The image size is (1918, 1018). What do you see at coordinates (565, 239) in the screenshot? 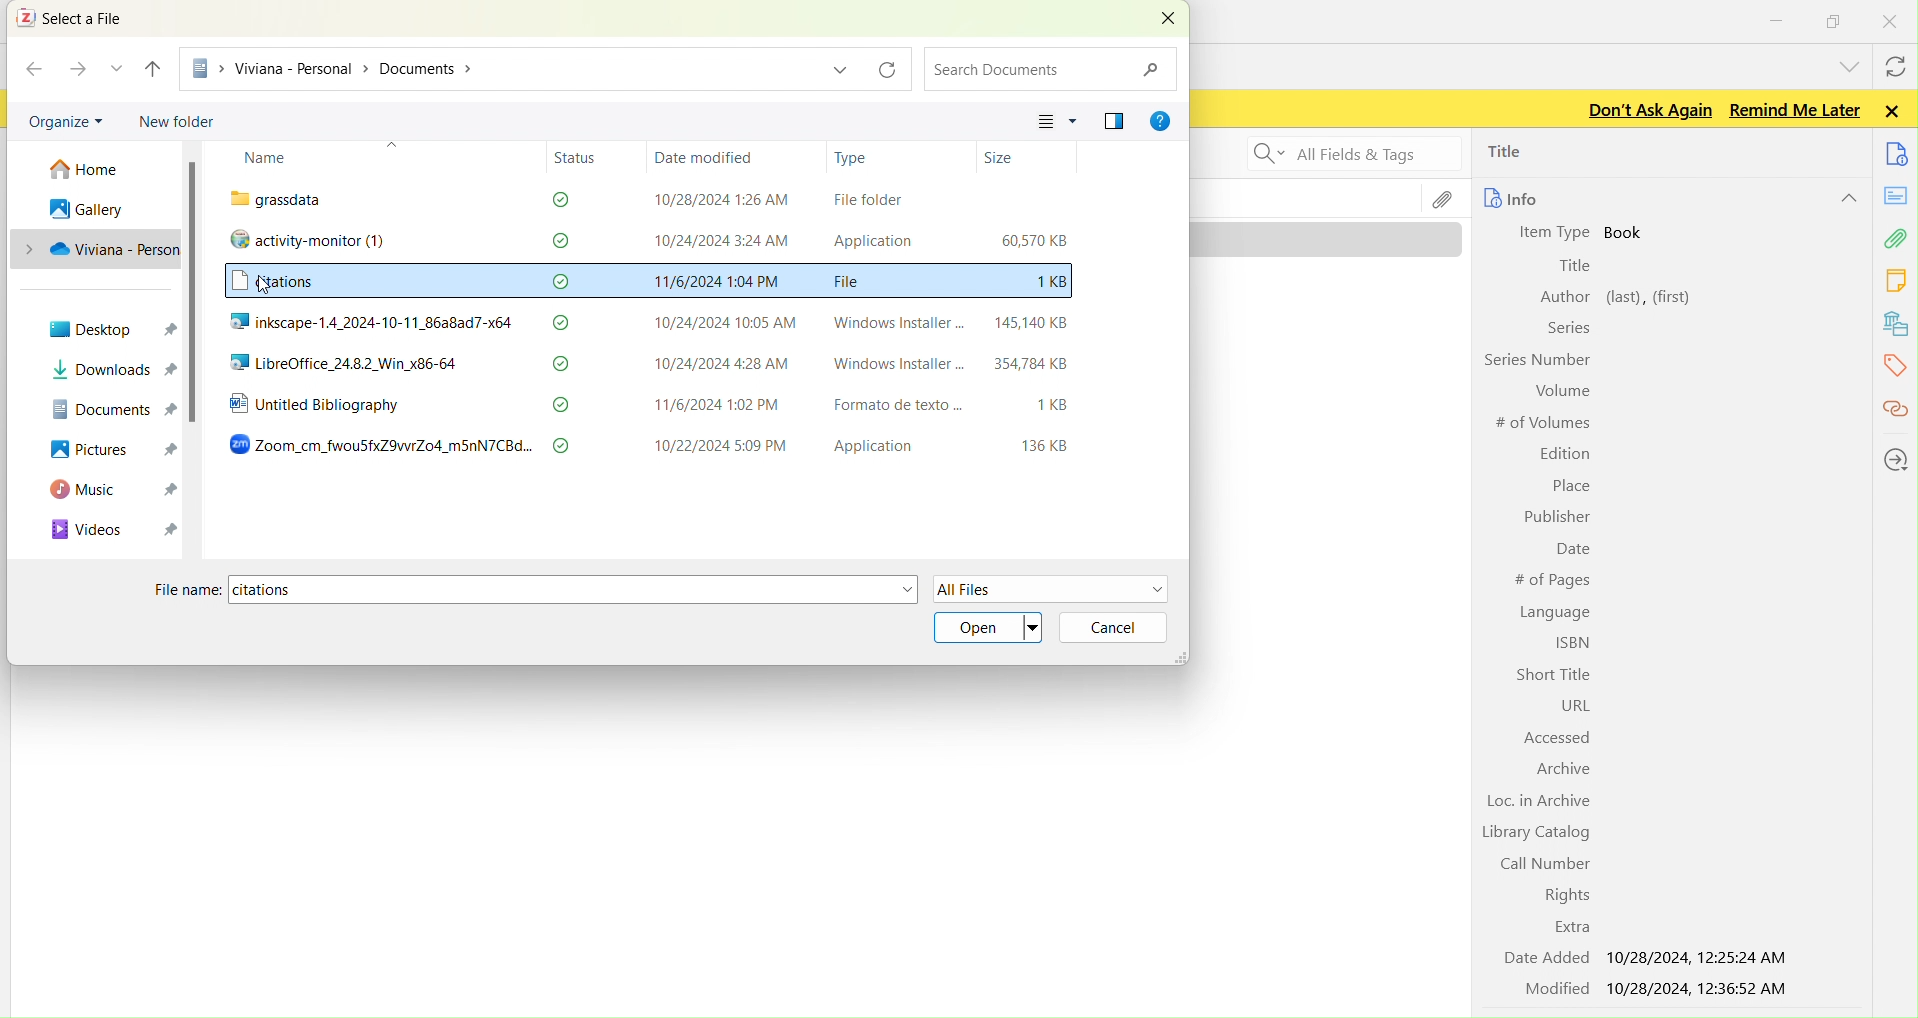
I see `check` at bounding box center [565, 239].